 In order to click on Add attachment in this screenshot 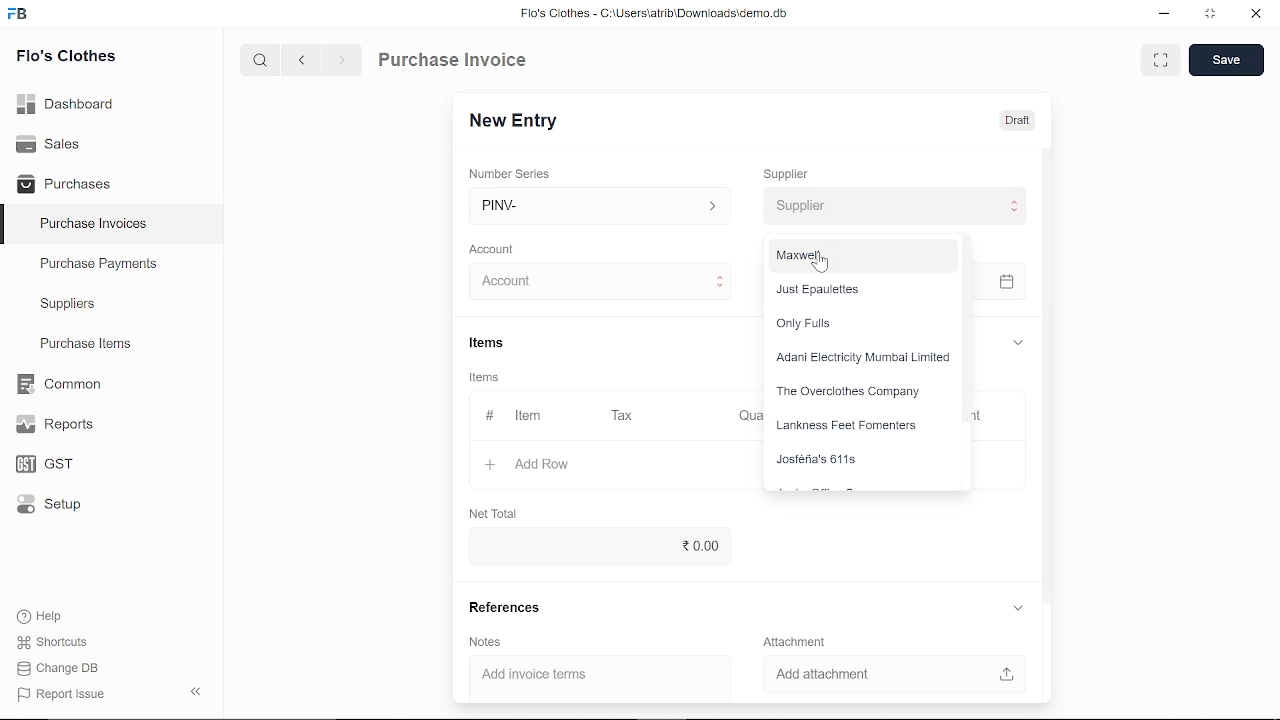, I will do `click(887, 672)`.